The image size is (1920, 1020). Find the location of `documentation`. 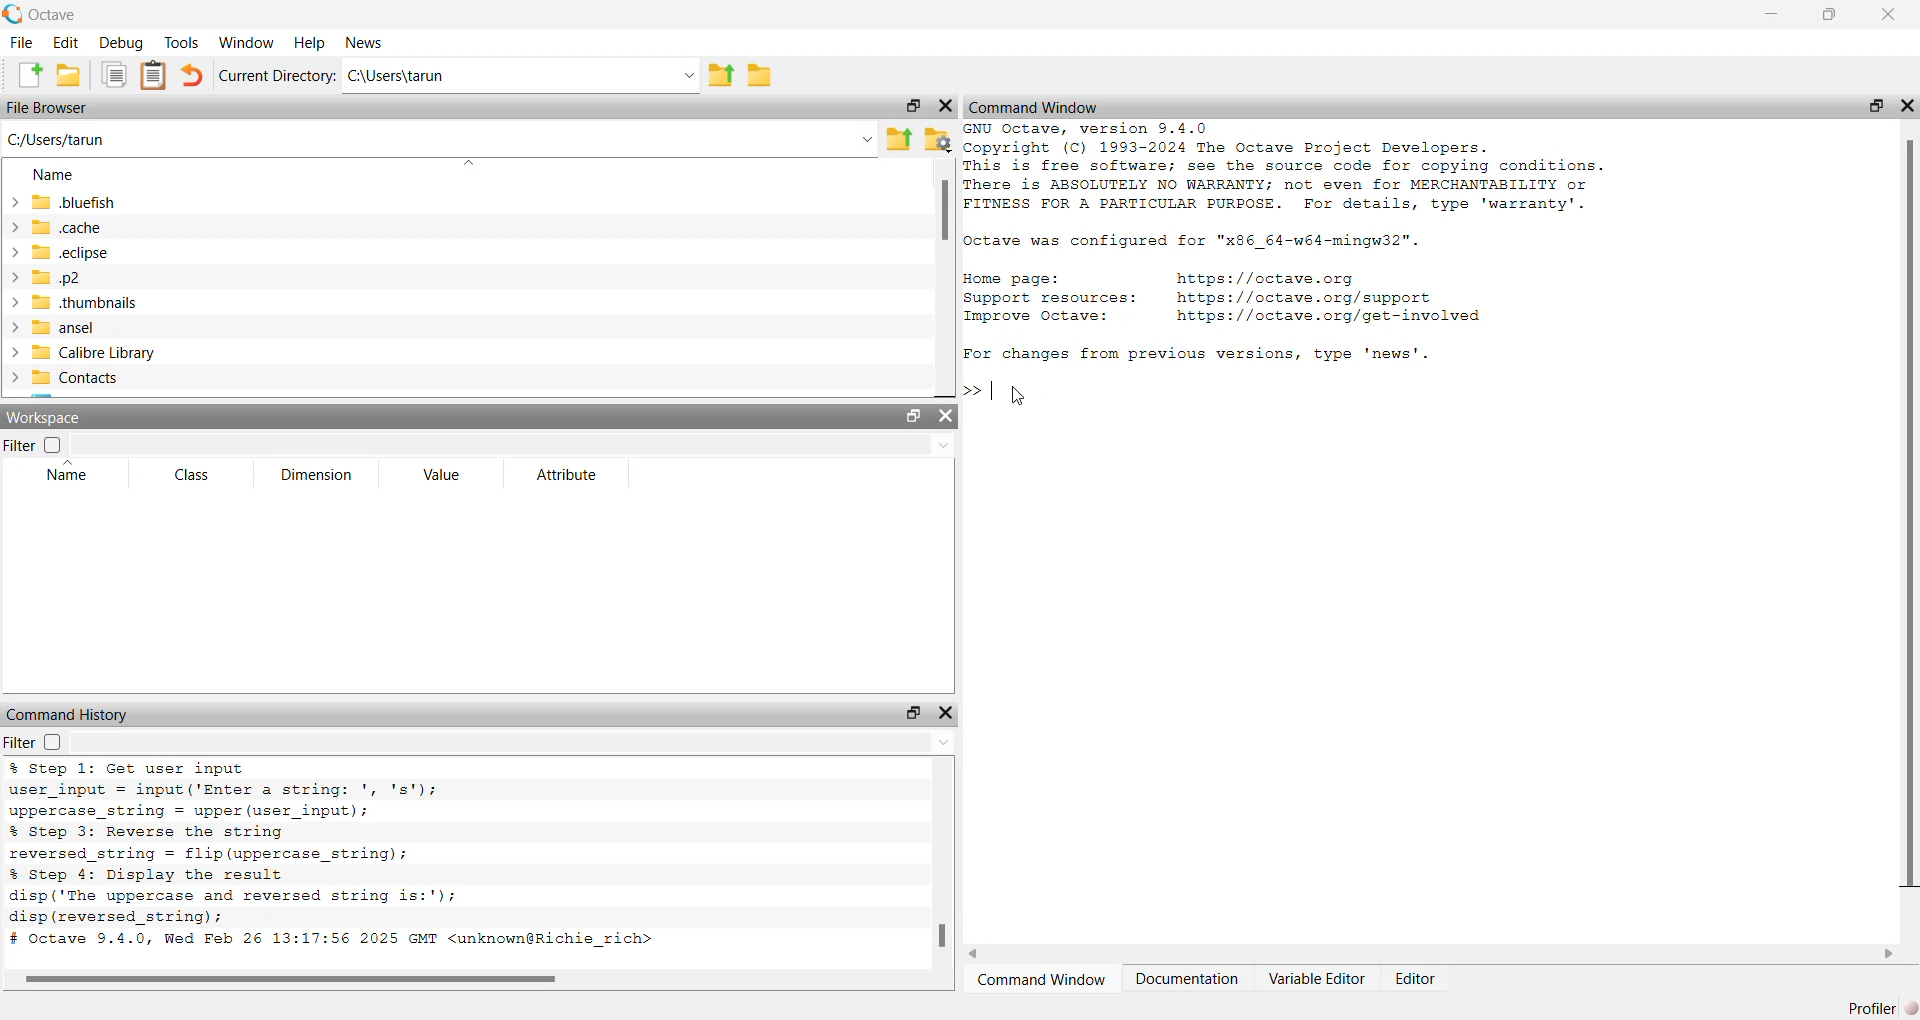

documentation is located at coordinates (1186, 980).